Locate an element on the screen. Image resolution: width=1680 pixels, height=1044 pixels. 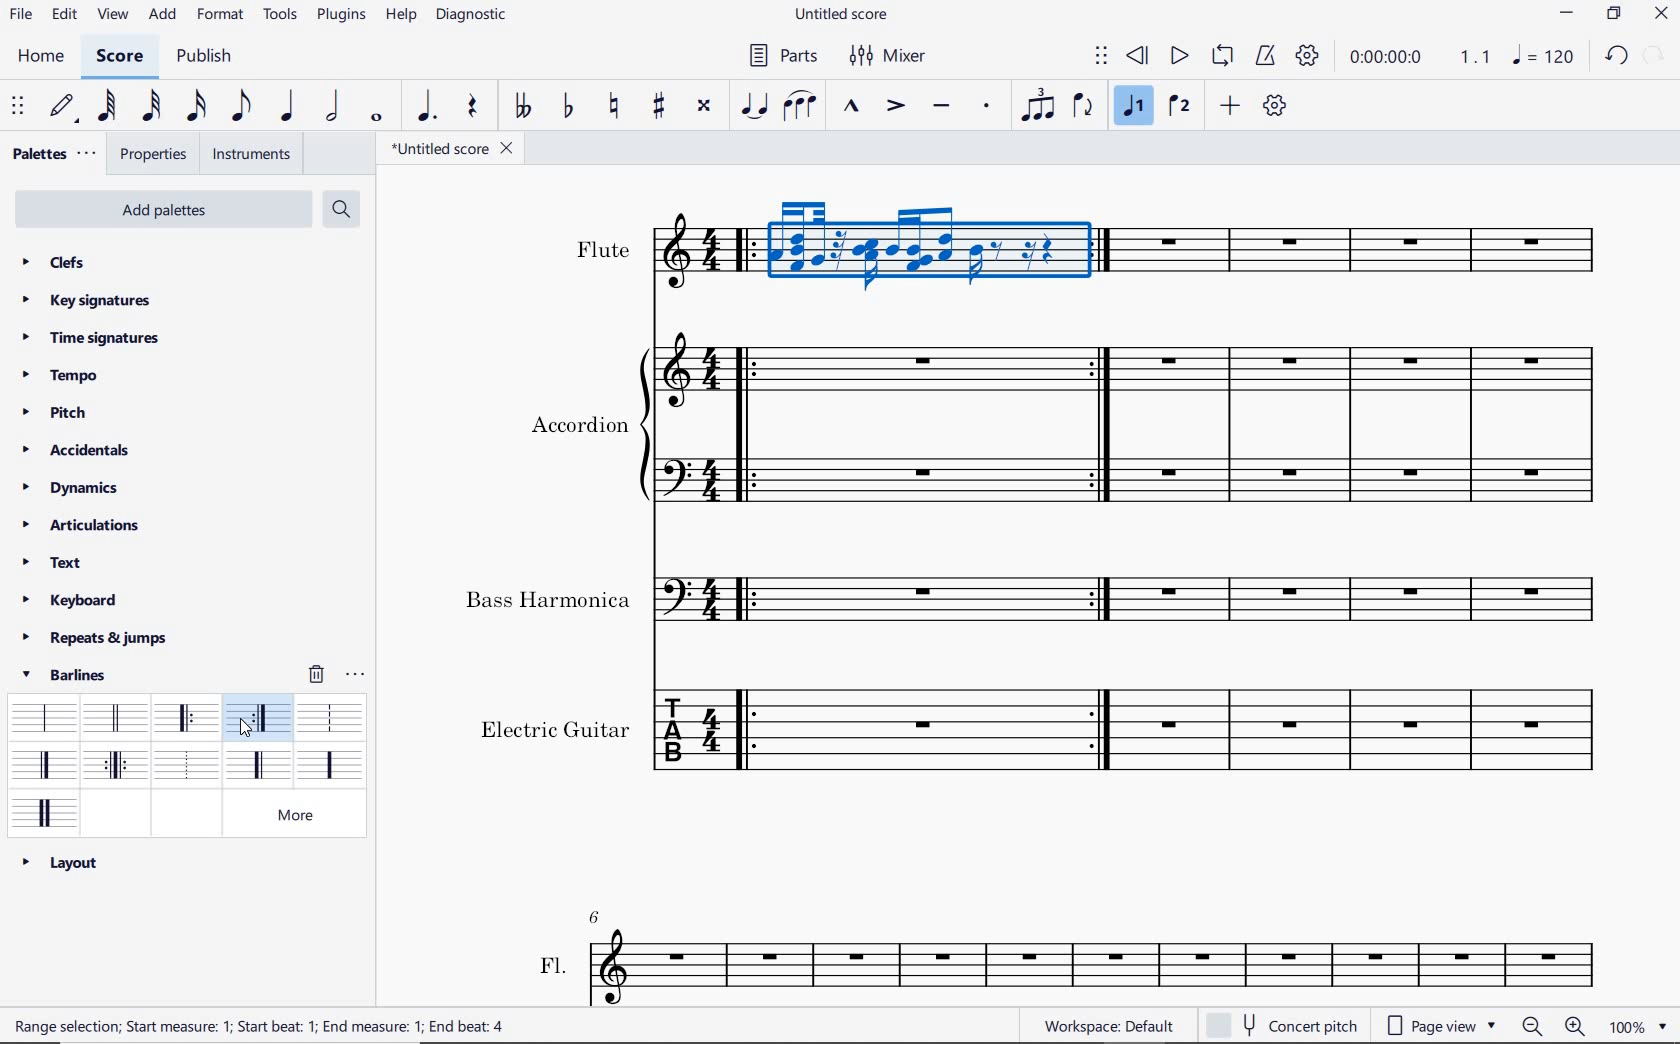
ZOOM FACTOR is located at coordinates (1637, 1027).